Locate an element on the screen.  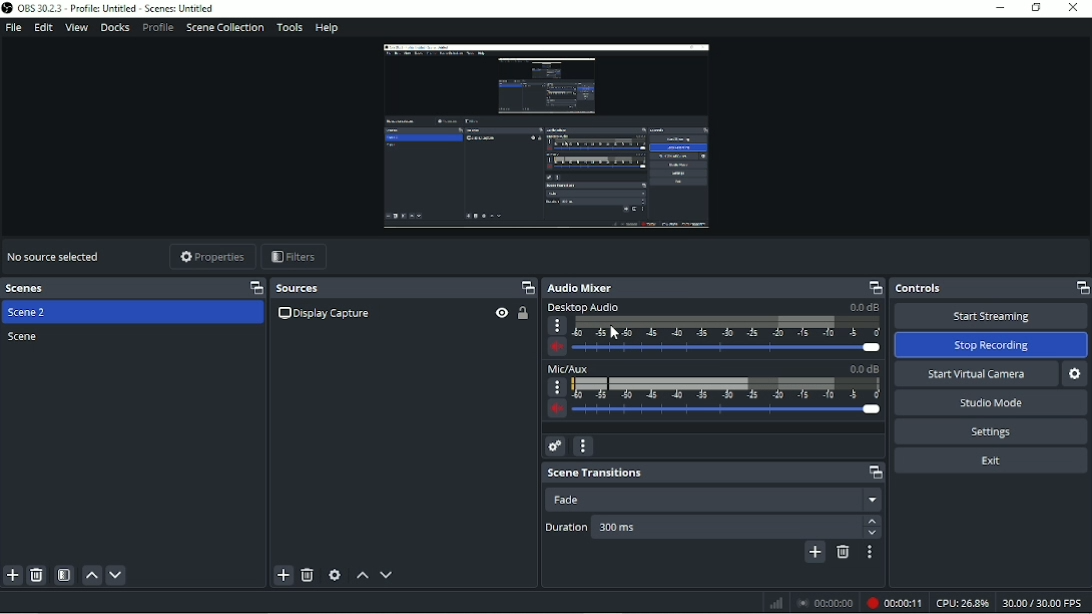
Minimize is located at coordinates (999, 8).